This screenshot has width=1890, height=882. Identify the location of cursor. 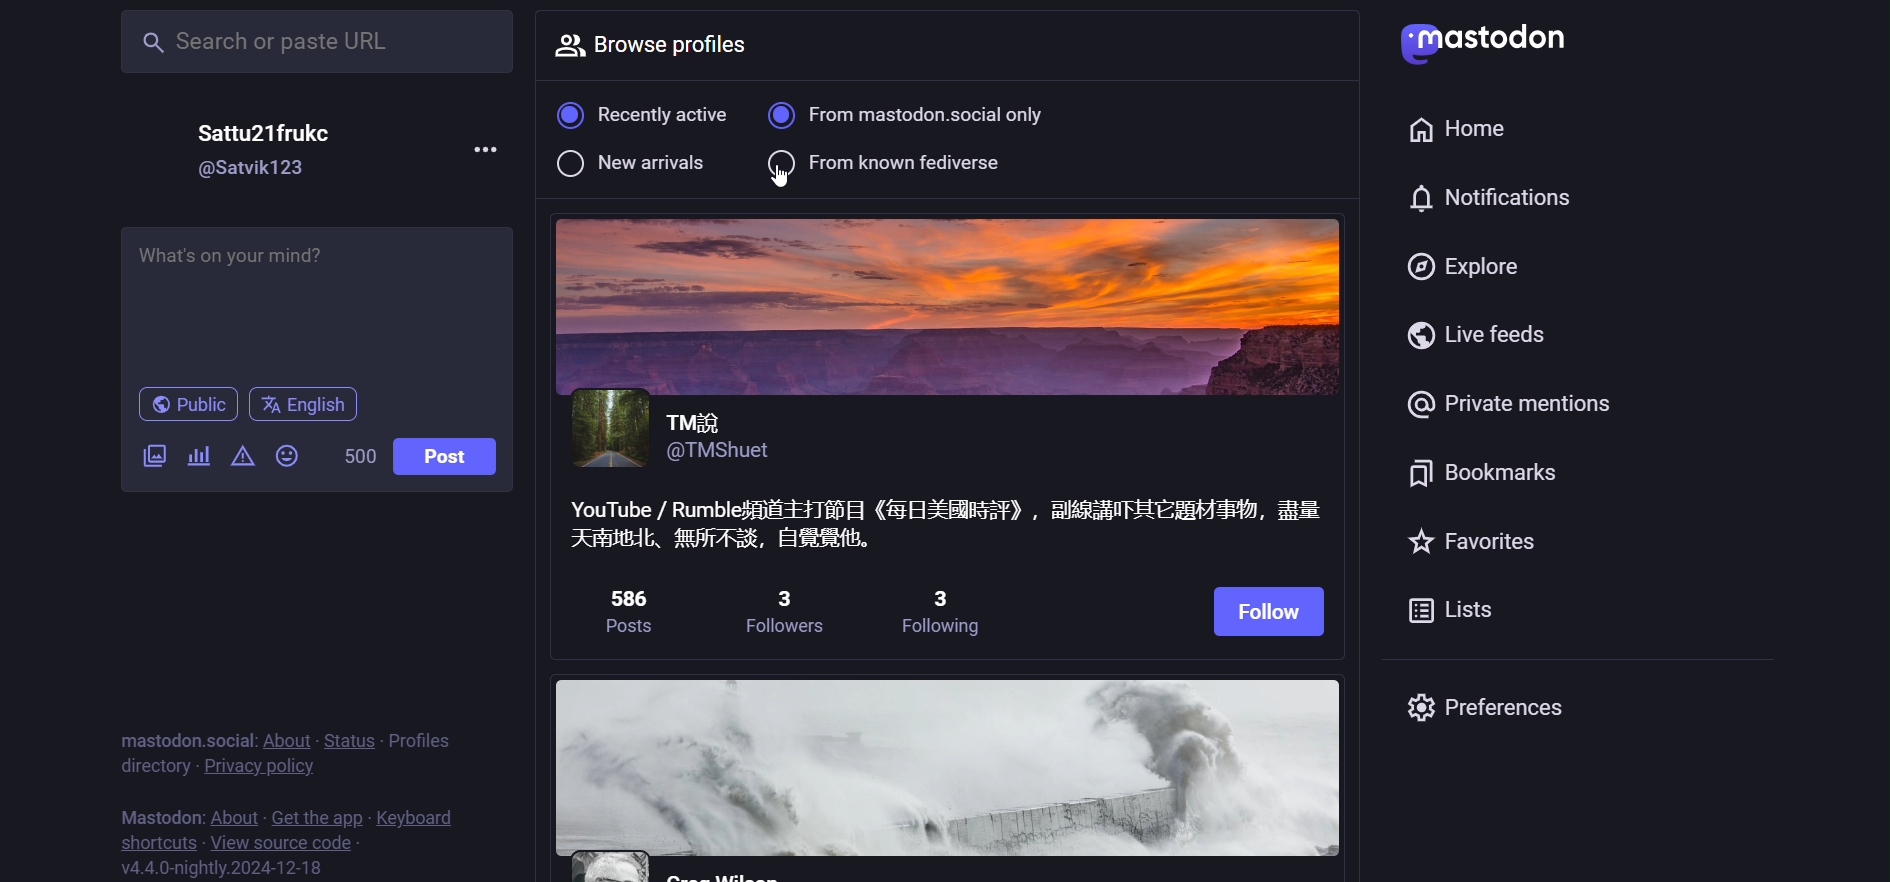
(796, 178).